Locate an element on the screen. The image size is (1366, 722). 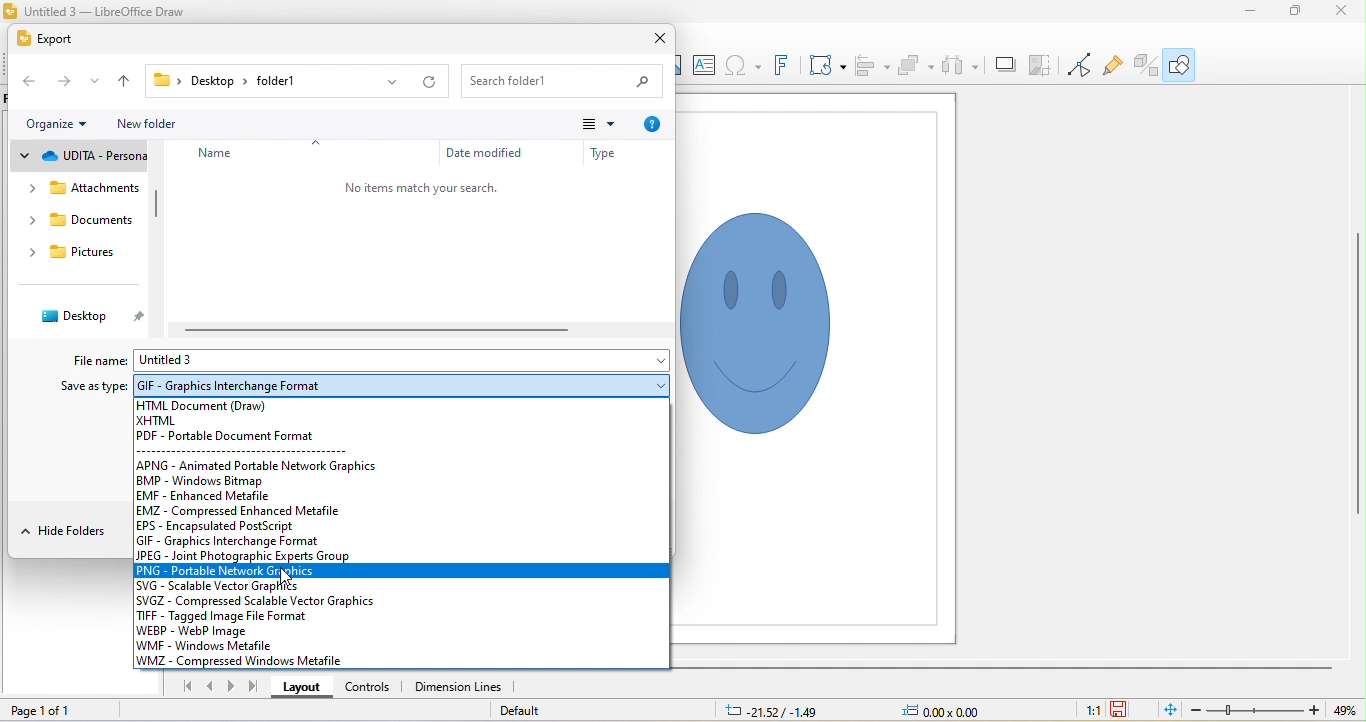
XHTML  is located at coordinates (157, 421).